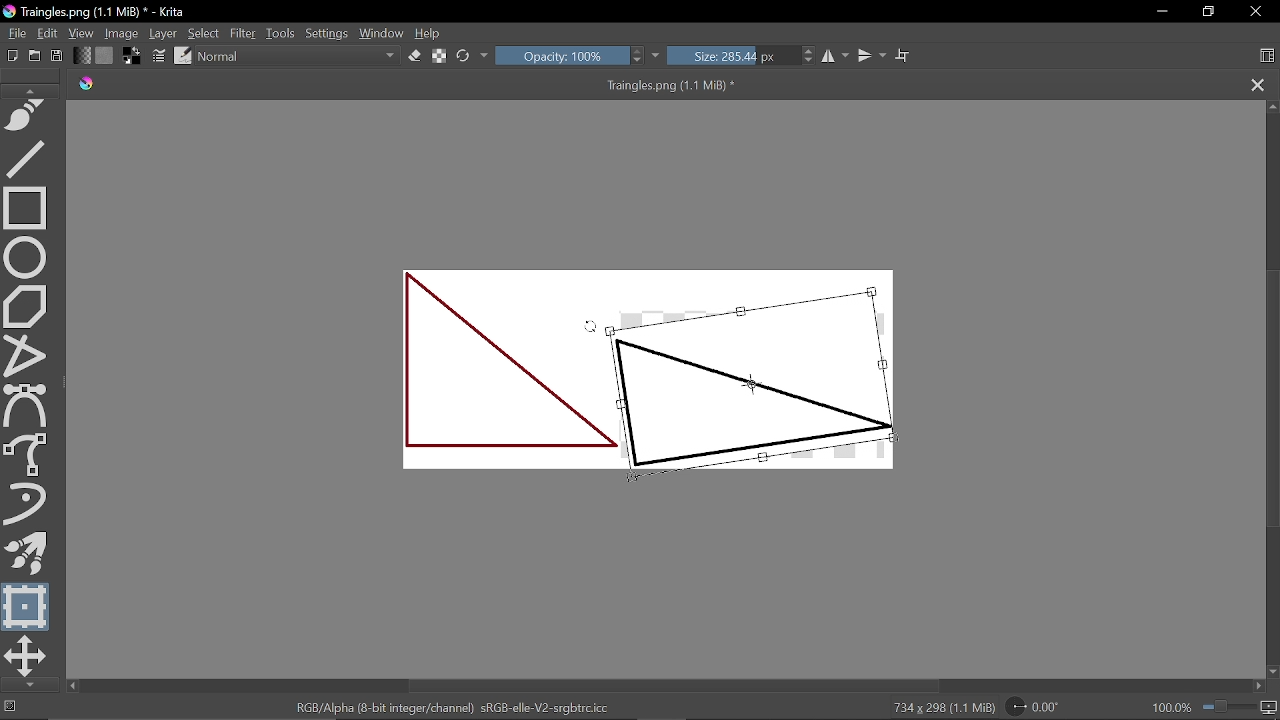 This screenshot has width=1280, height=720. Describe the element at coordinates (1259, 85) in the screenshot. I see `Close tag` at that location.